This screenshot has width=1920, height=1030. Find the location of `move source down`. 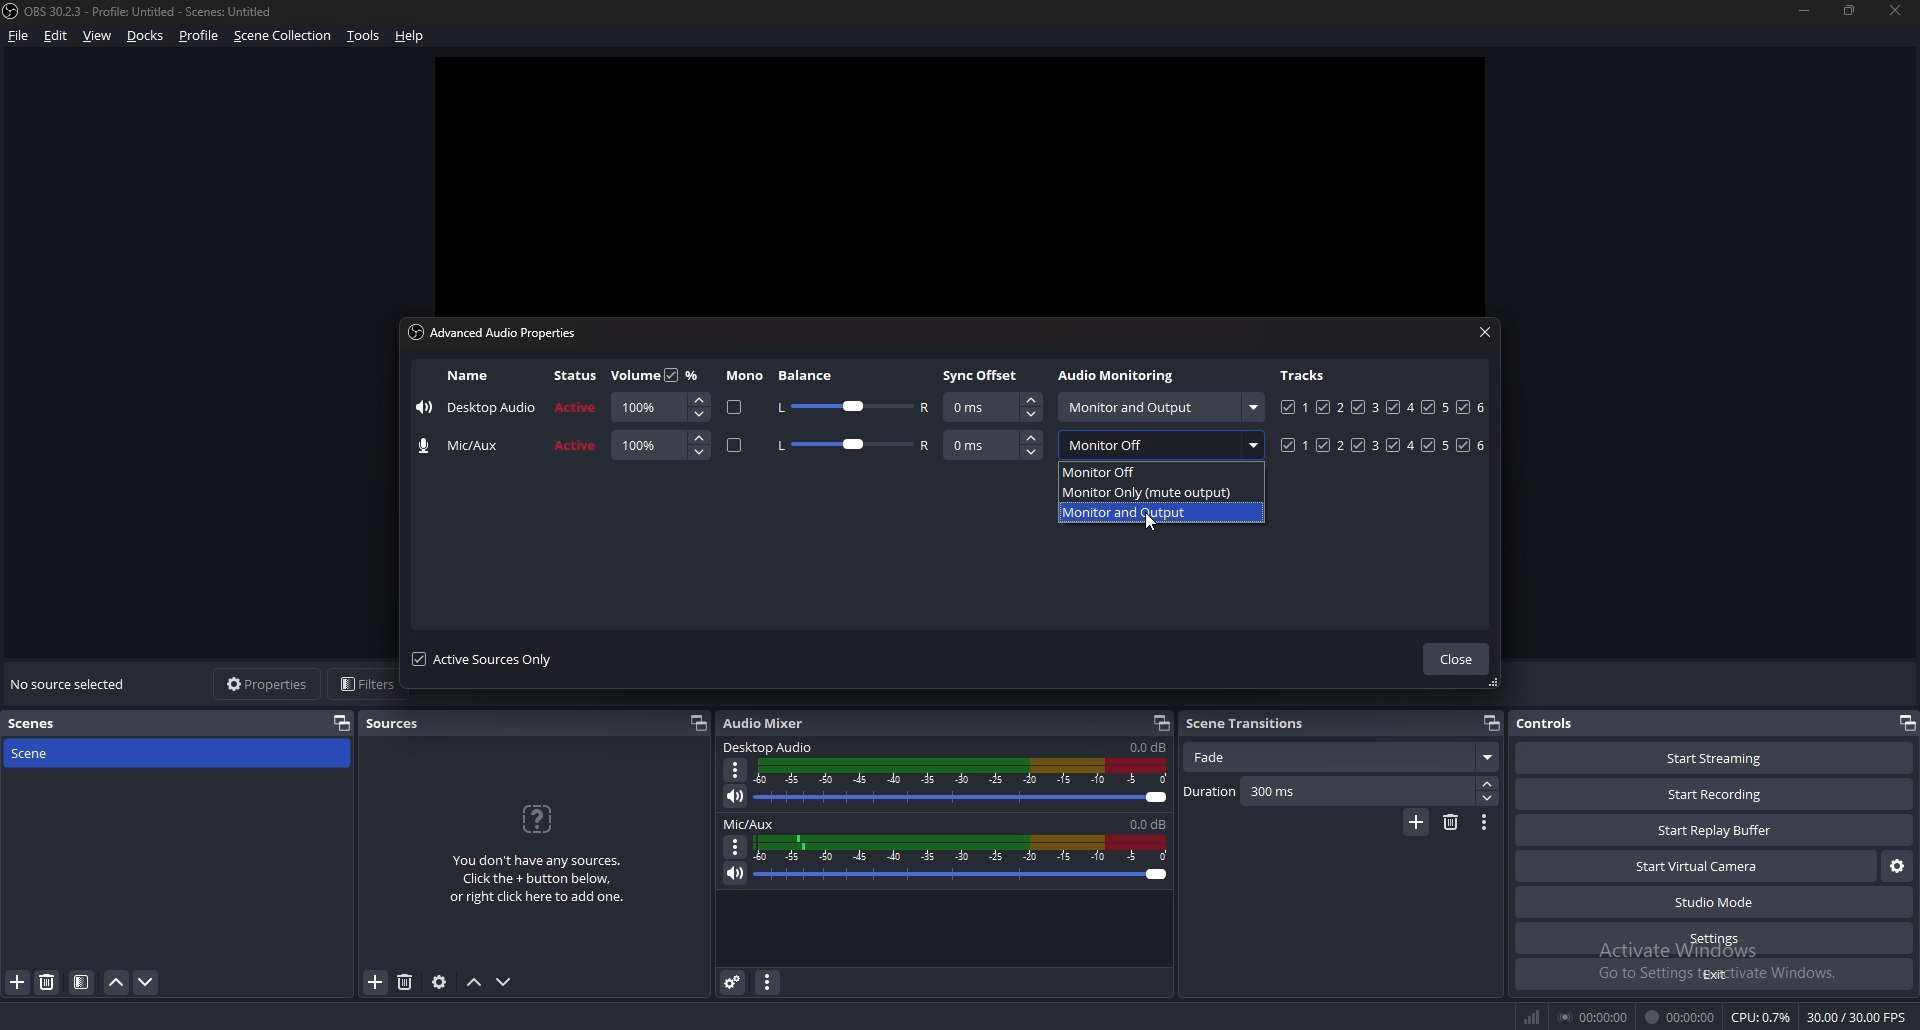

move source down is located at coordinates (504, 981).